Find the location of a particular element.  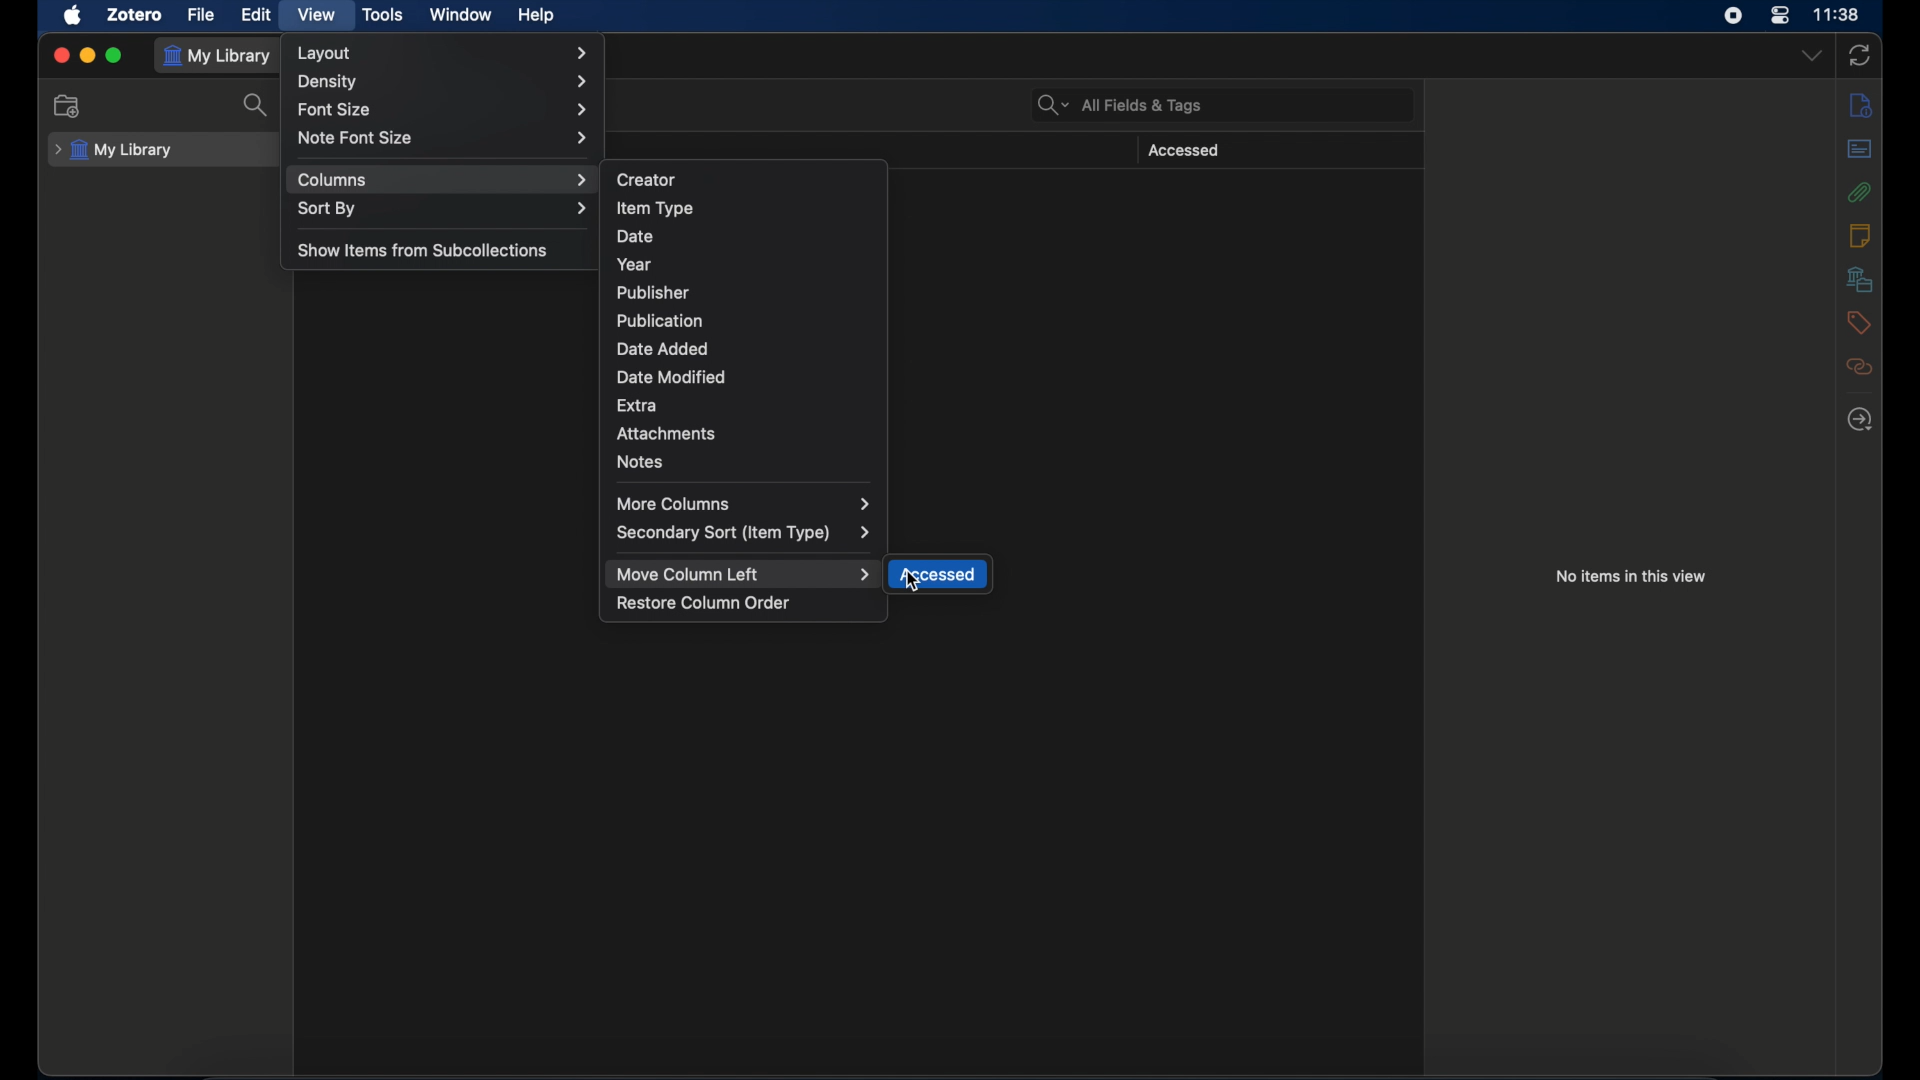

help is located at coordinates (538, 16).